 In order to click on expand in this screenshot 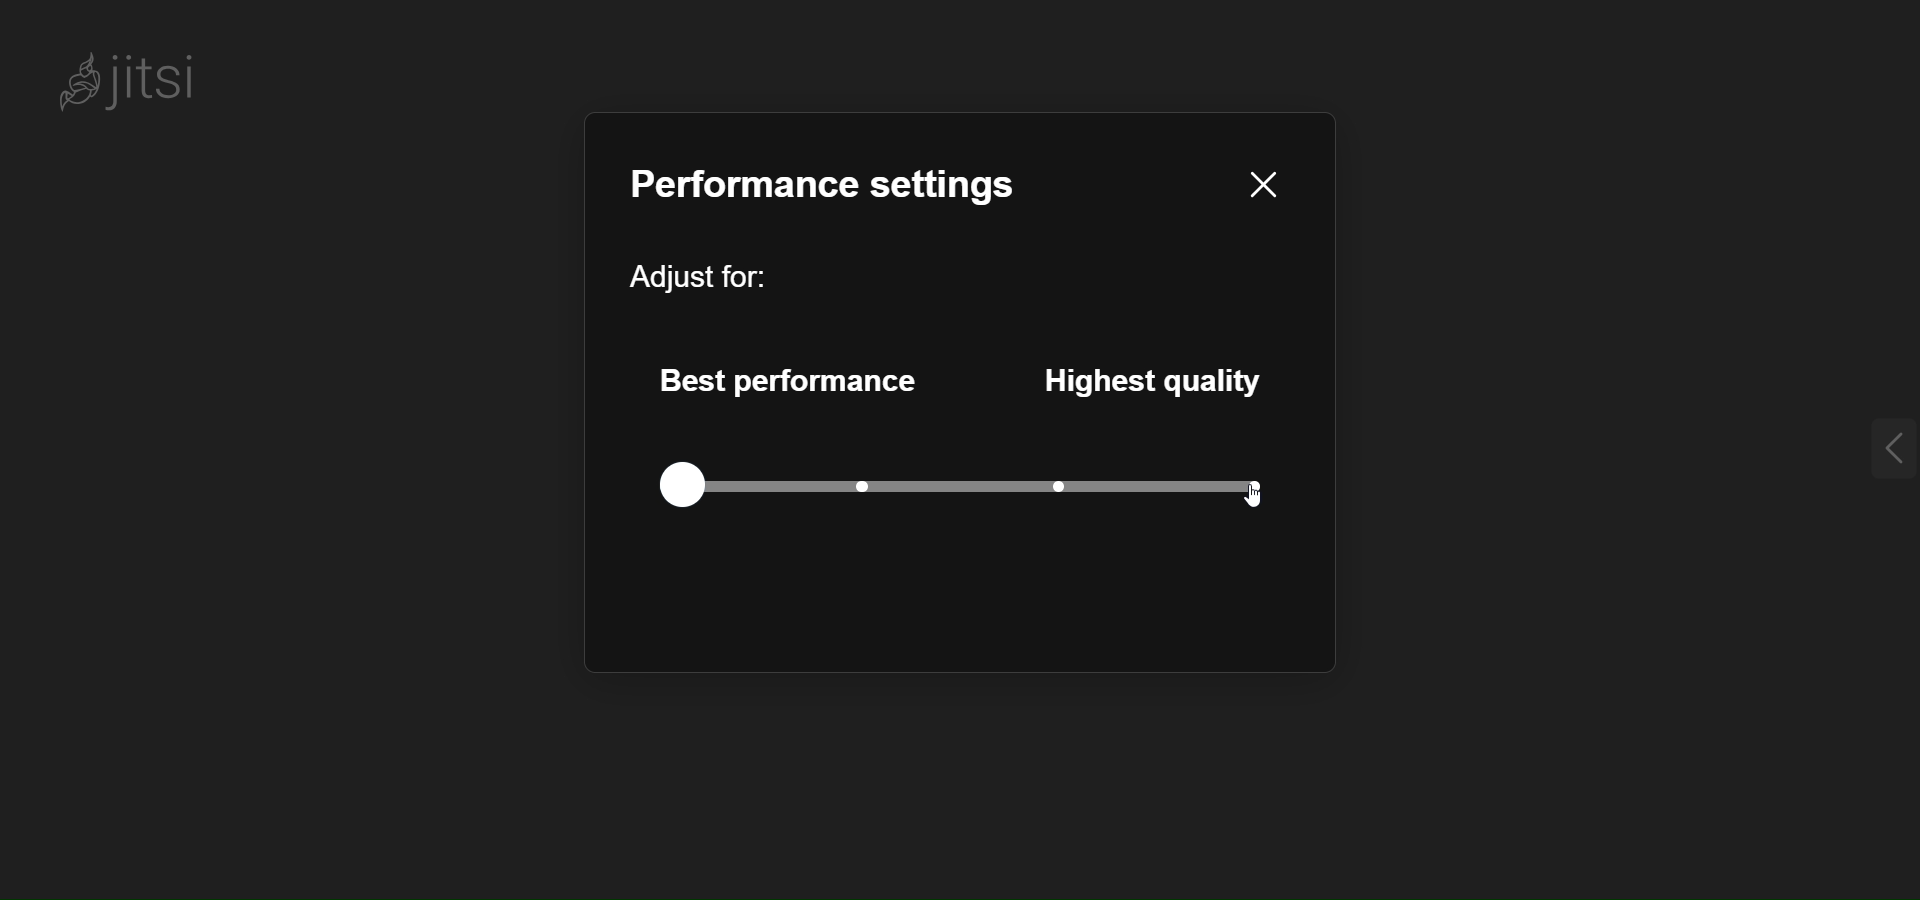, I will do `click(1888, 447)`.